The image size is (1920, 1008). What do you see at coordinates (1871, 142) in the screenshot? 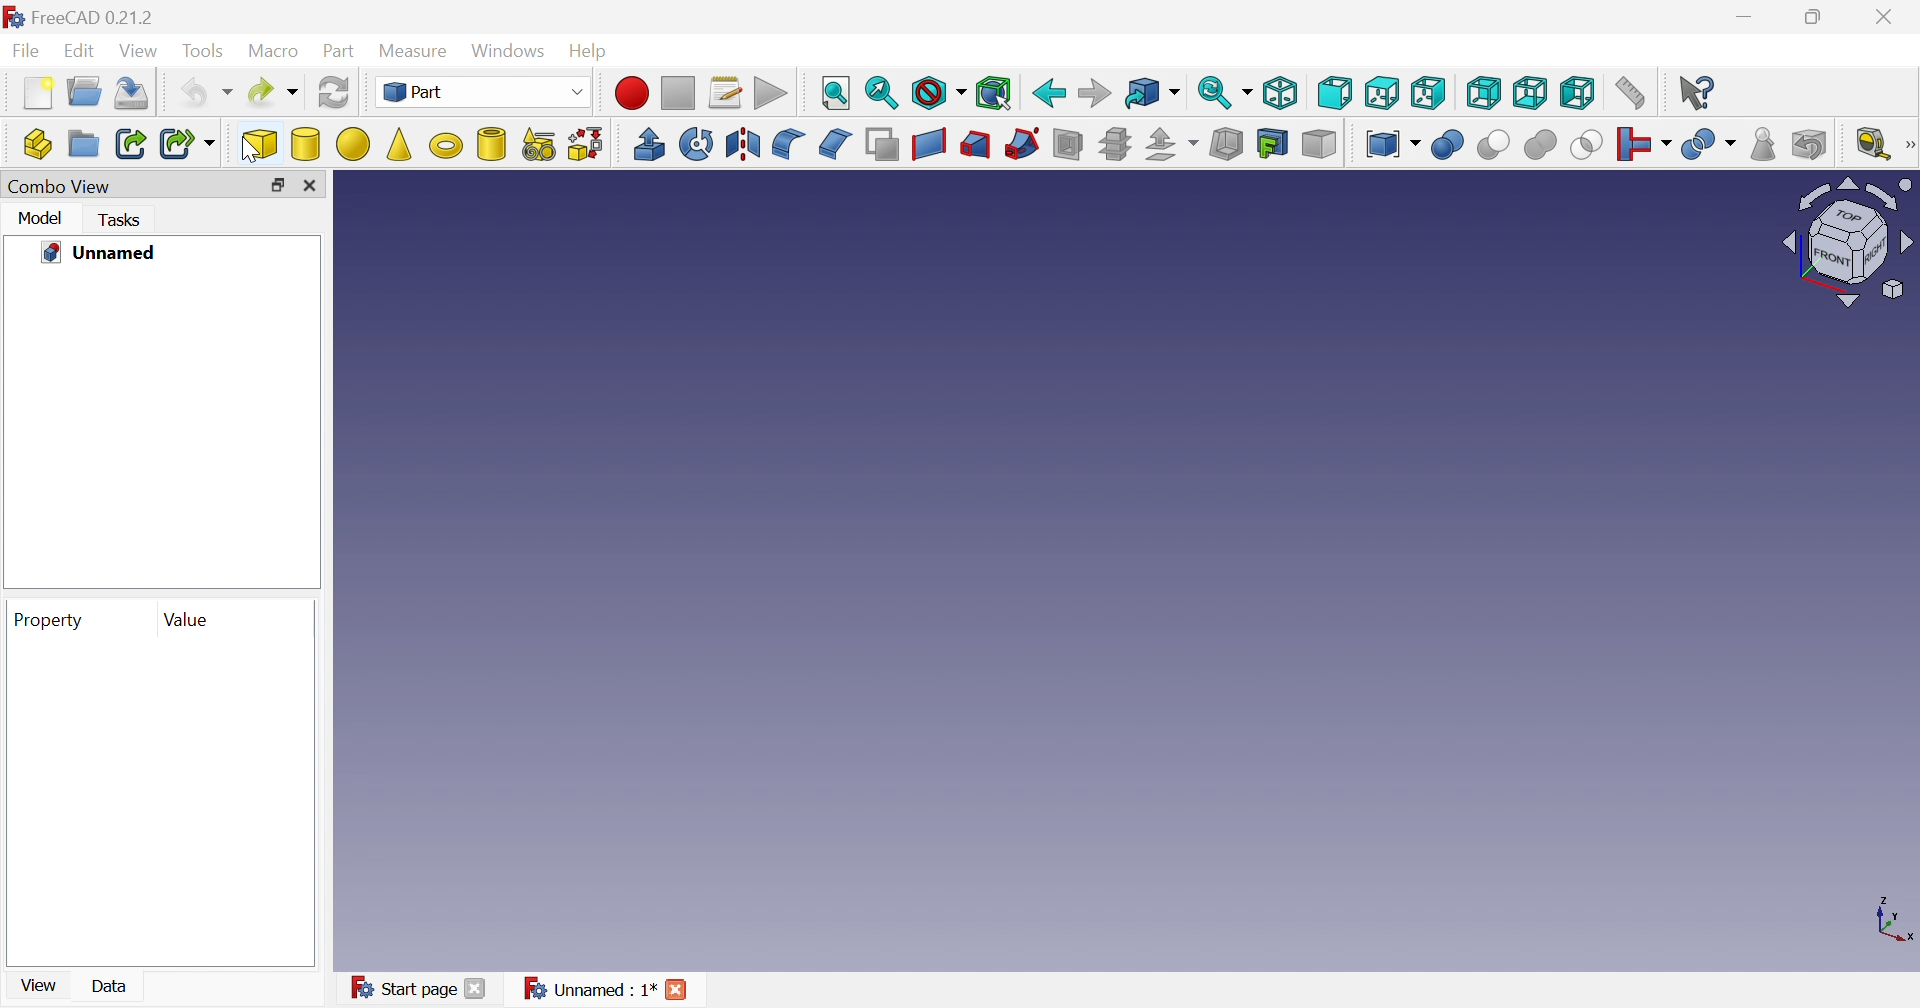
I see `Measure liner` at bounding box center [1871, 142].